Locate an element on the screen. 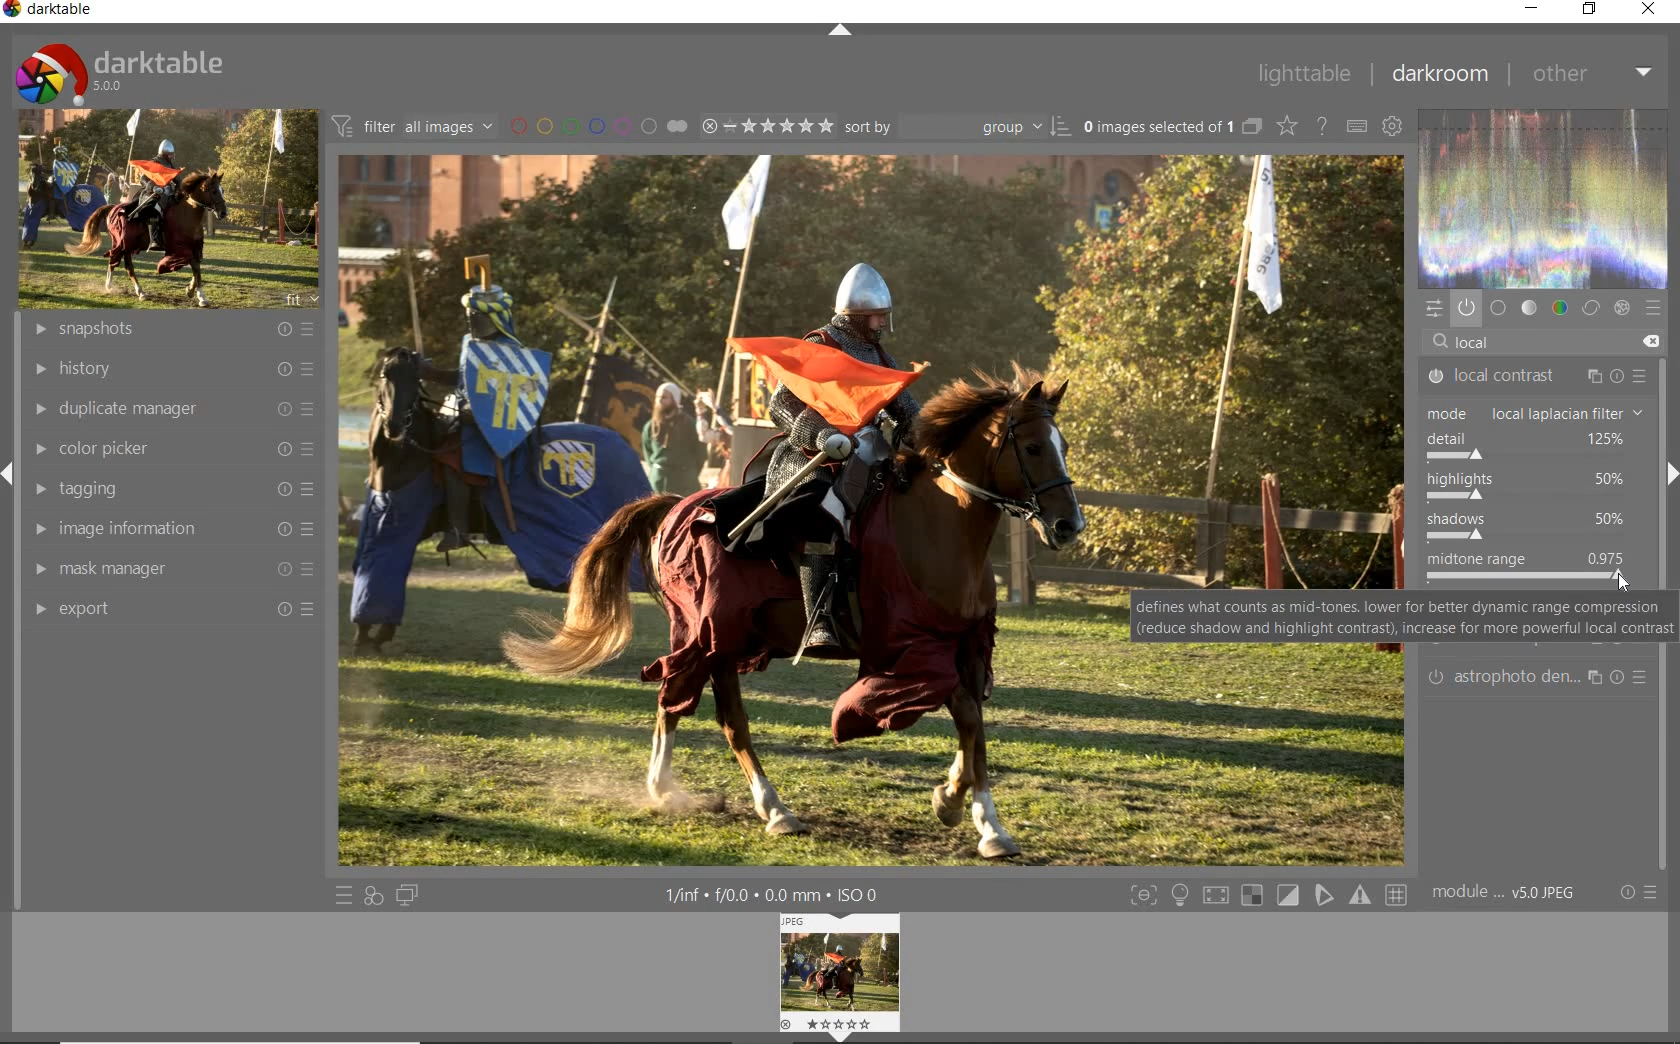  darkroom is located at coordinates (1438, 77).